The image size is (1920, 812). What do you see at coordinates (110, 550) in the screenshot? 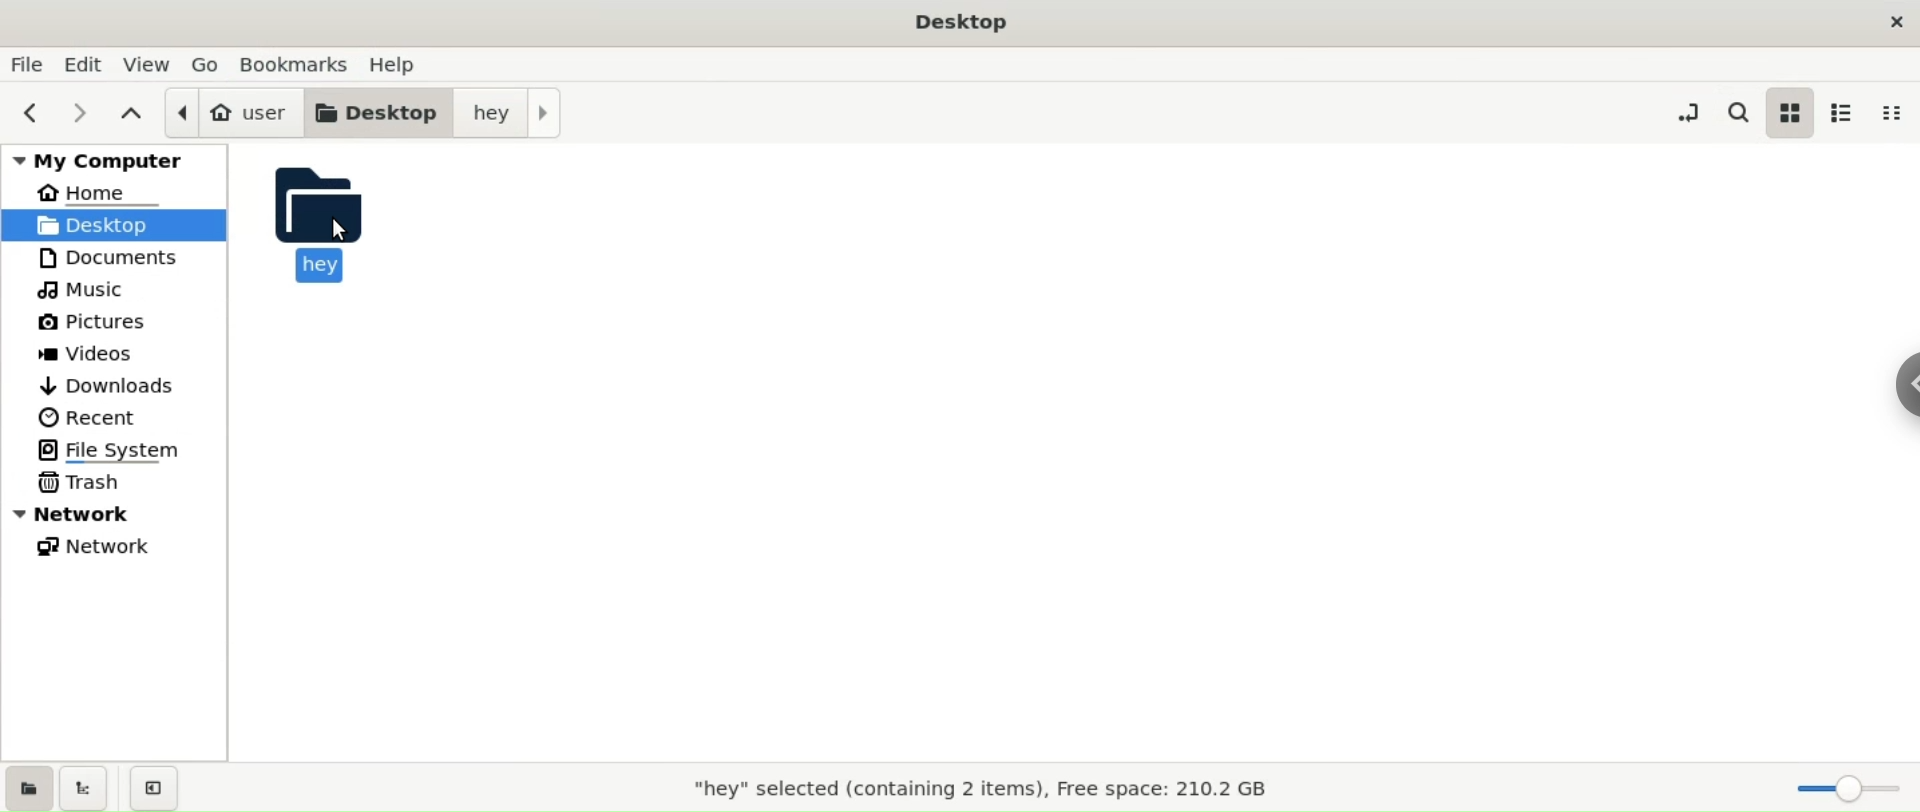
I see `network` at bounding box center [110, 550].